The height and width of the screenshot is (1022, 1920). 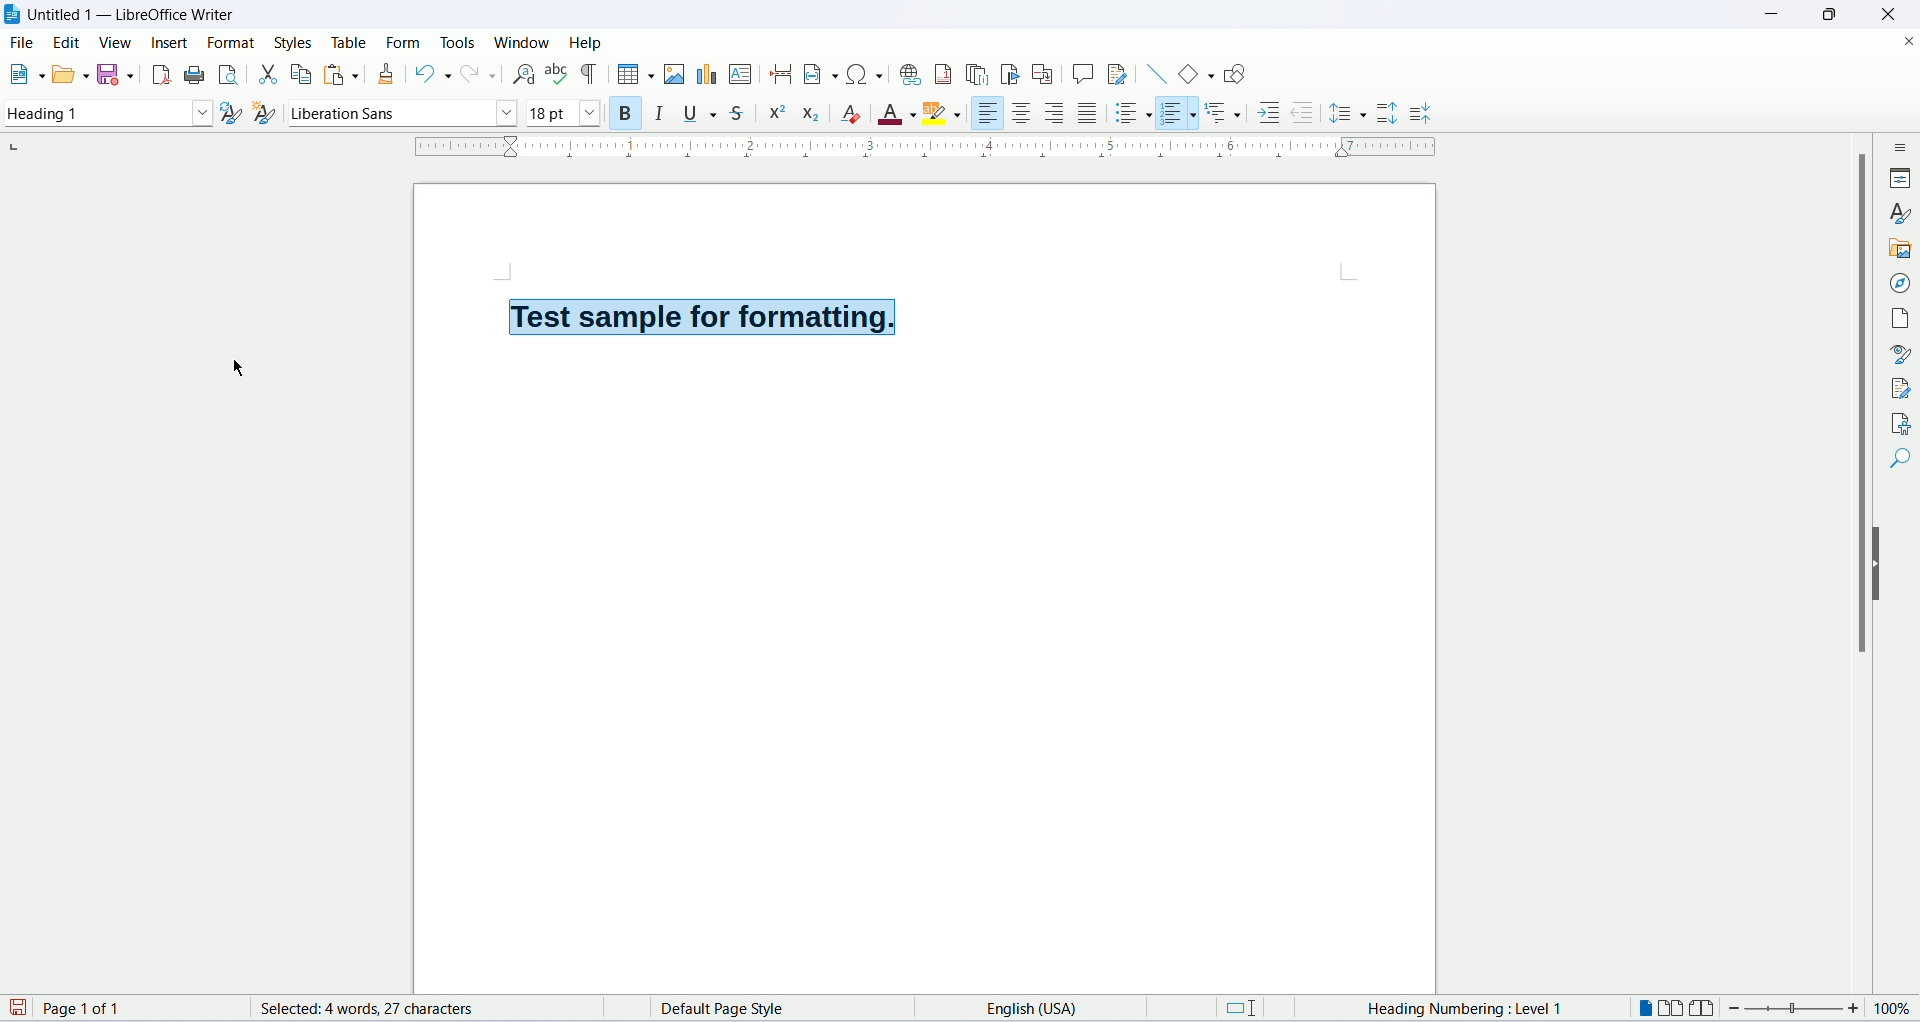 I want to click on style, so click(x=1900, y=215).